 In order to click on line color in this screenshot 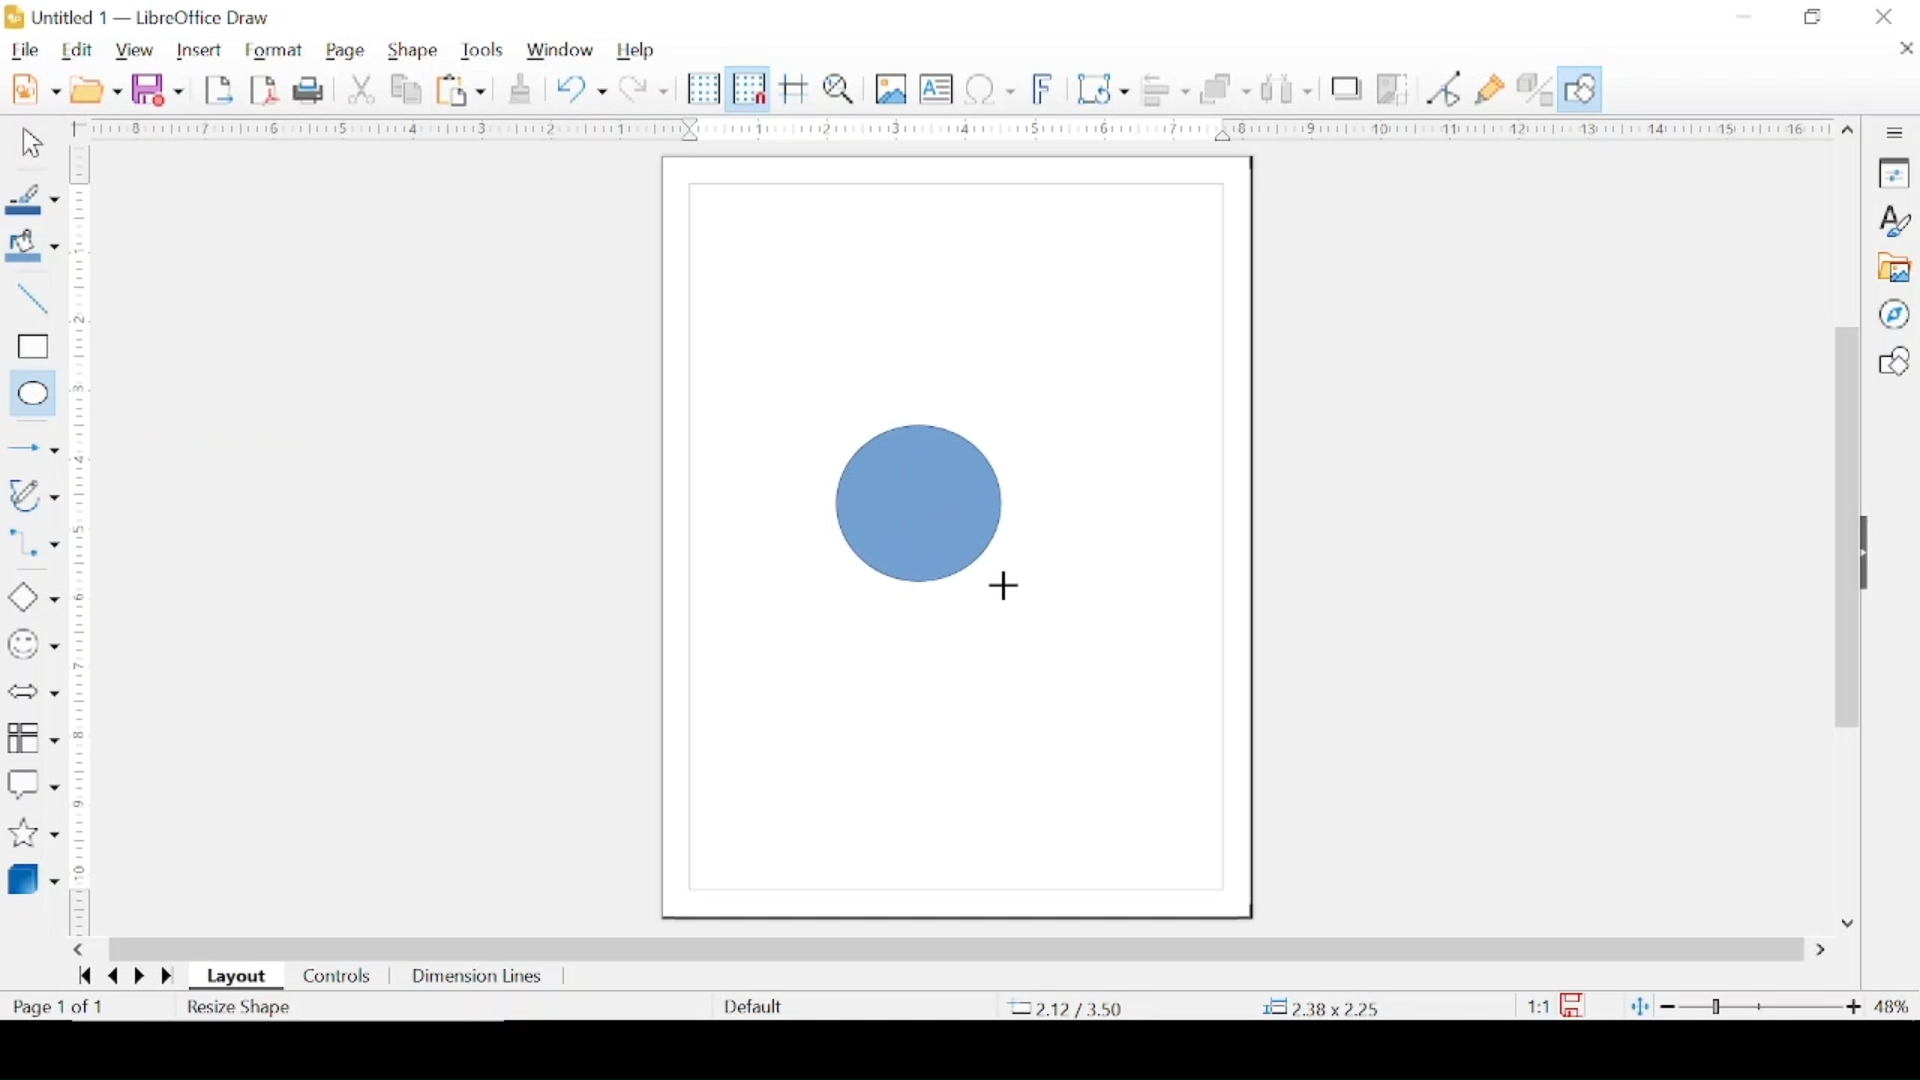, I will do `click(32, 199)`.